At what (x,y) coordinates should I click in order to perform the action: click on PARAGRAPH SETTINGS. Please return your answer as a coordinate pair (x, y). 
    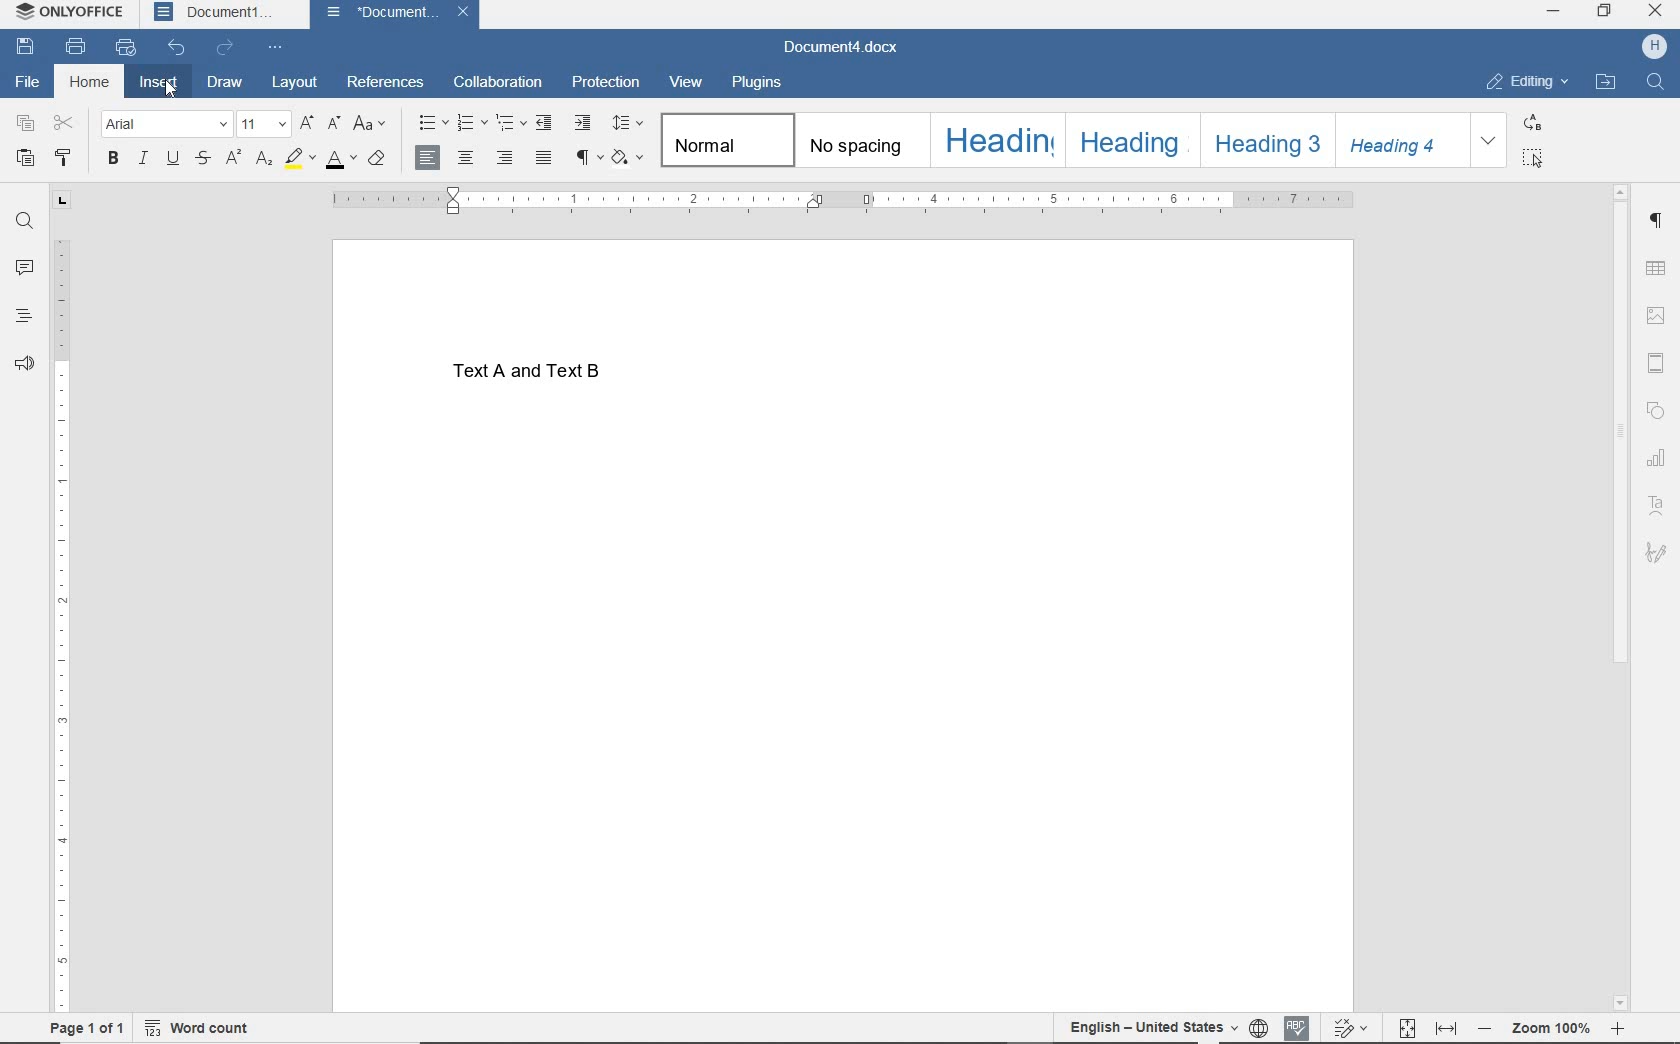
    Looking at the image, I should click on (1656, 221).